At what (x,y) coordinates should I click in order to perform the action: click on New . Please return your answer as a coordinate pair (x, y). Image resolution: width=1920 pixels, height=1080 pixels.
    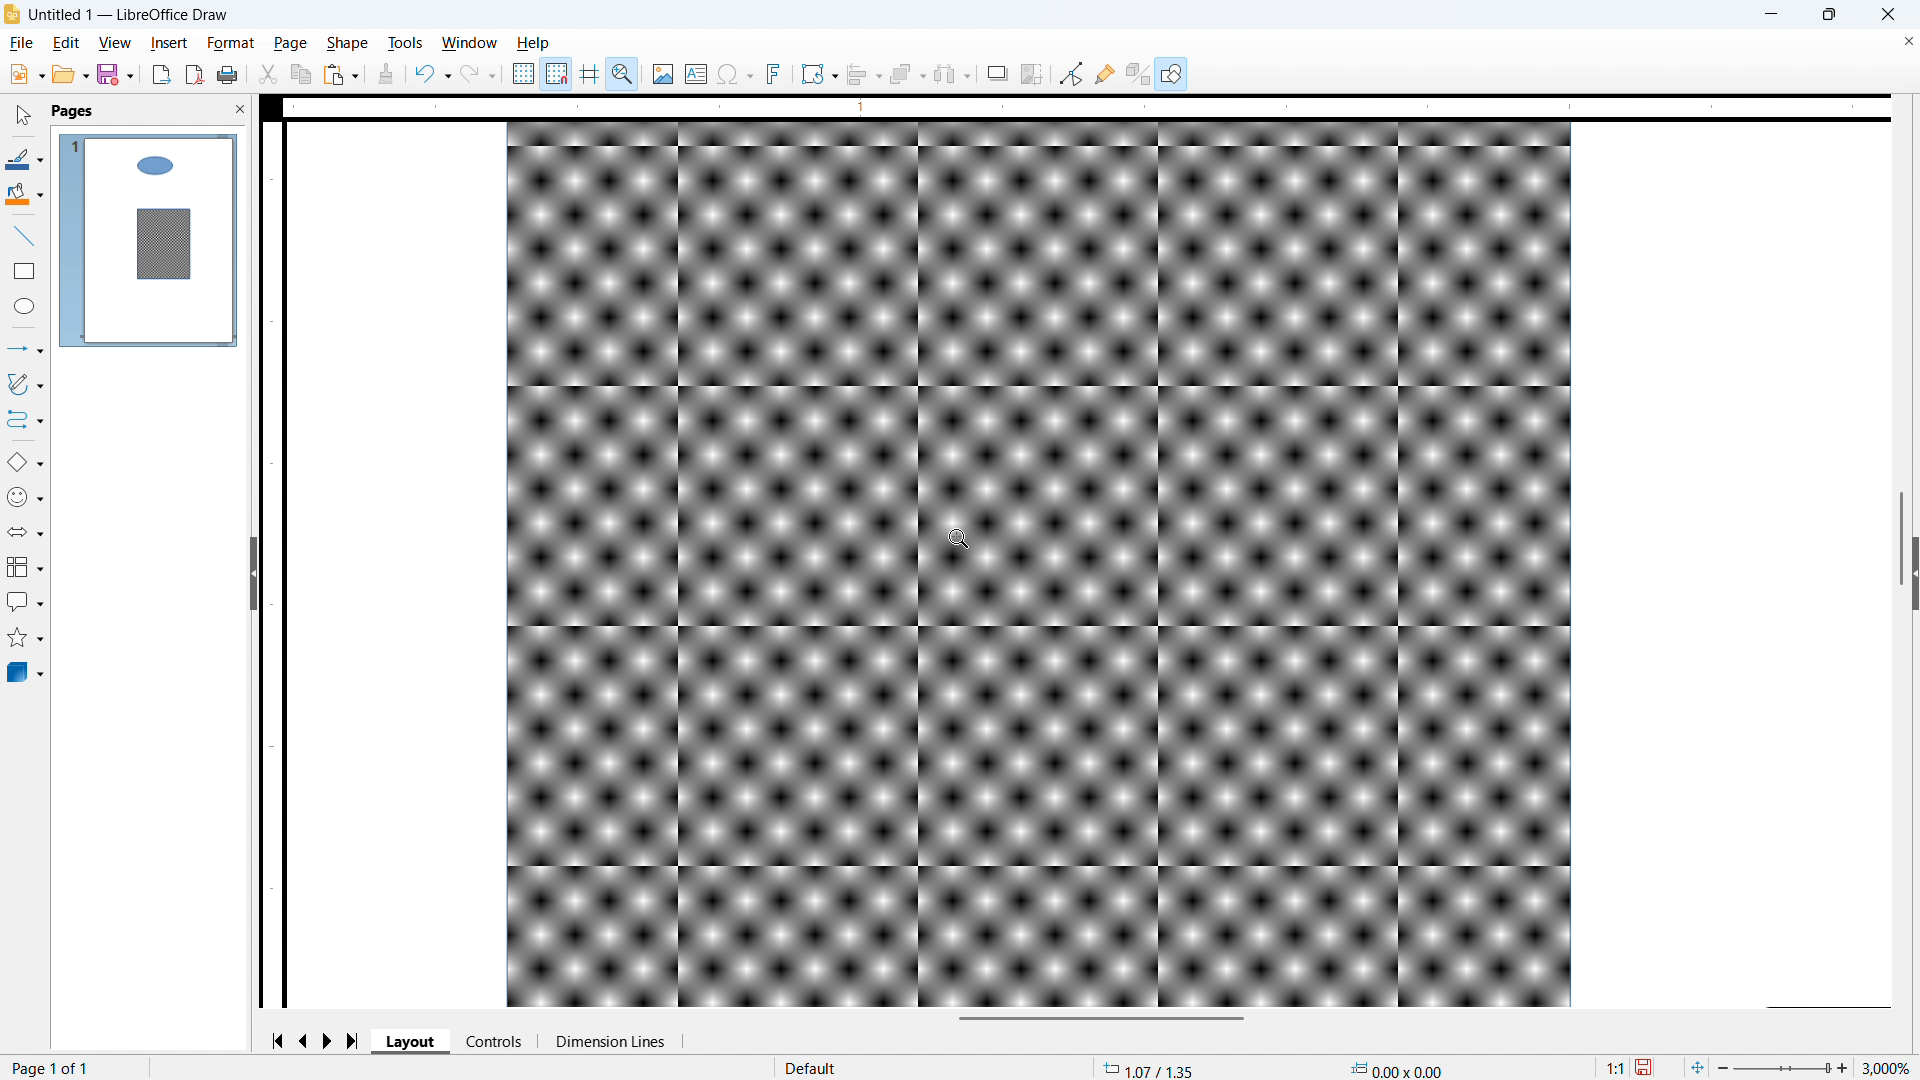
    Looking at the image, I should click on (25, 75).